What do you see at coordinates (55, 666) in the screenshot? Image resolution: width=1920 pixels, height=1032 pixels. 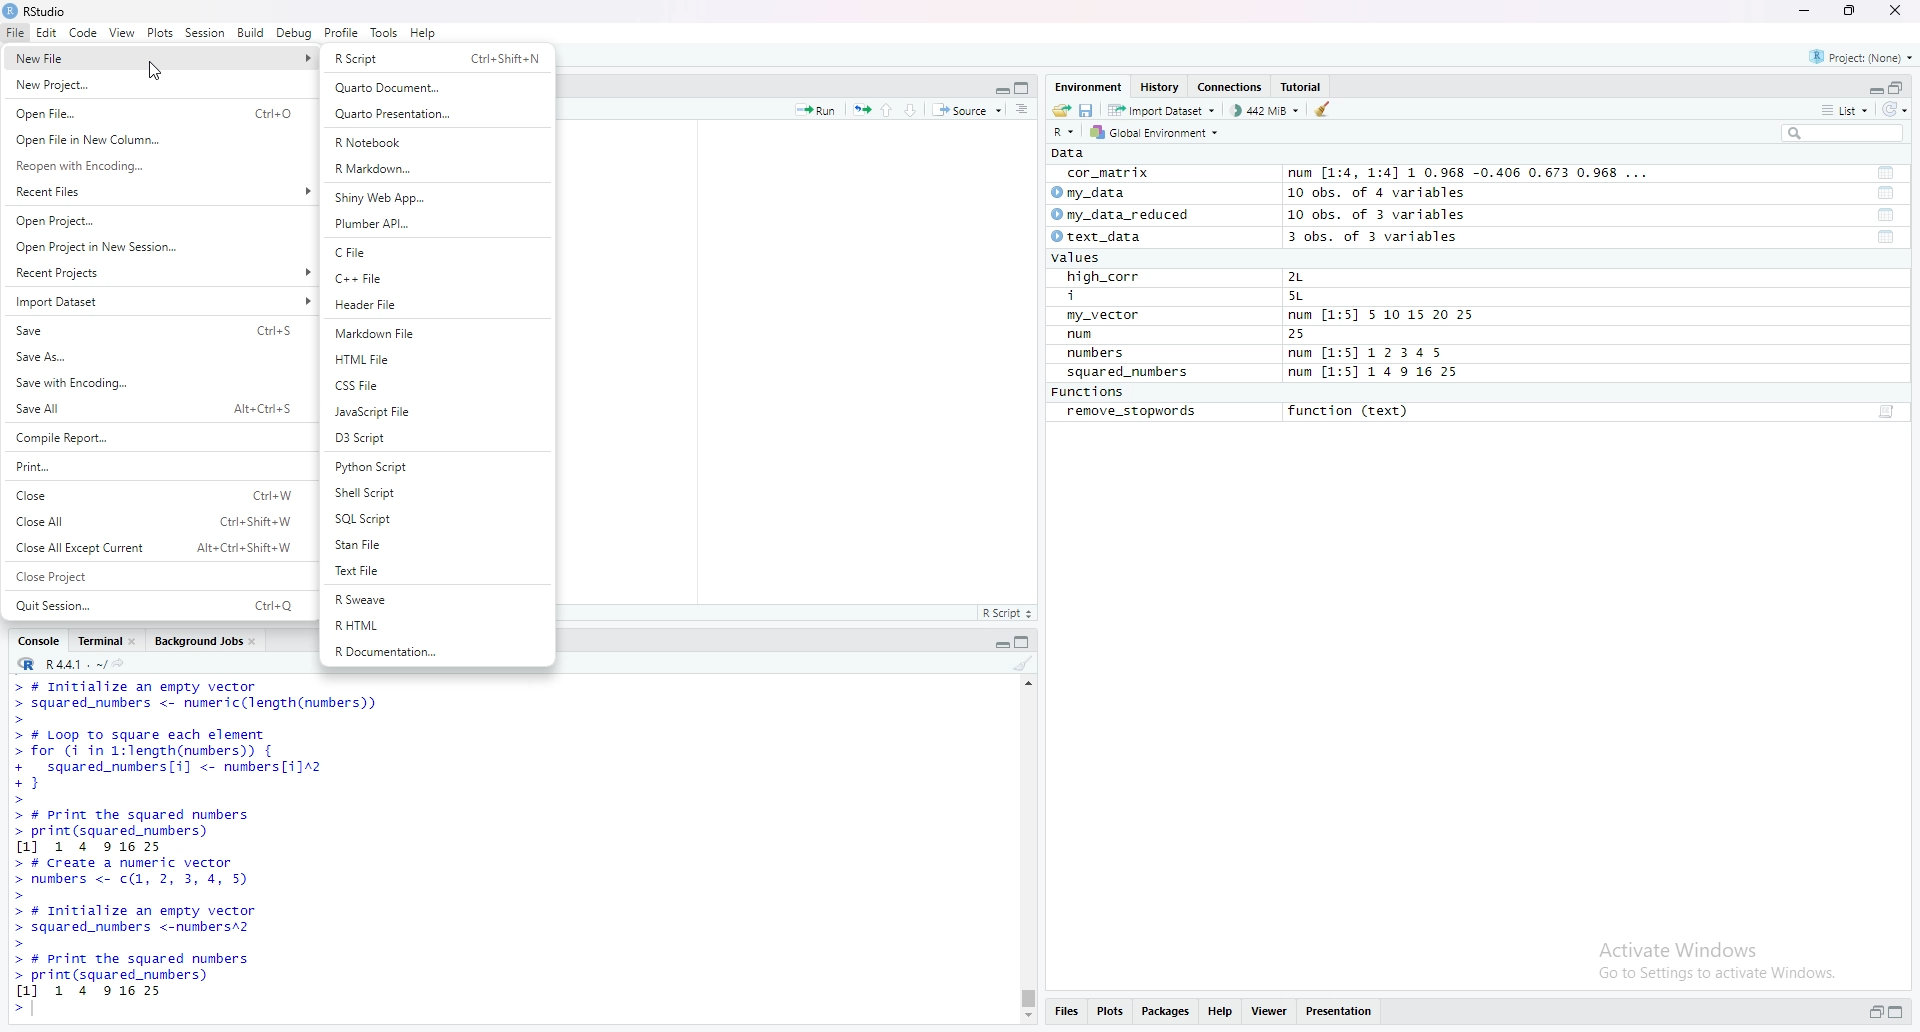 I see `R 4.4.1 ~/` at bounding box center [55, 666].